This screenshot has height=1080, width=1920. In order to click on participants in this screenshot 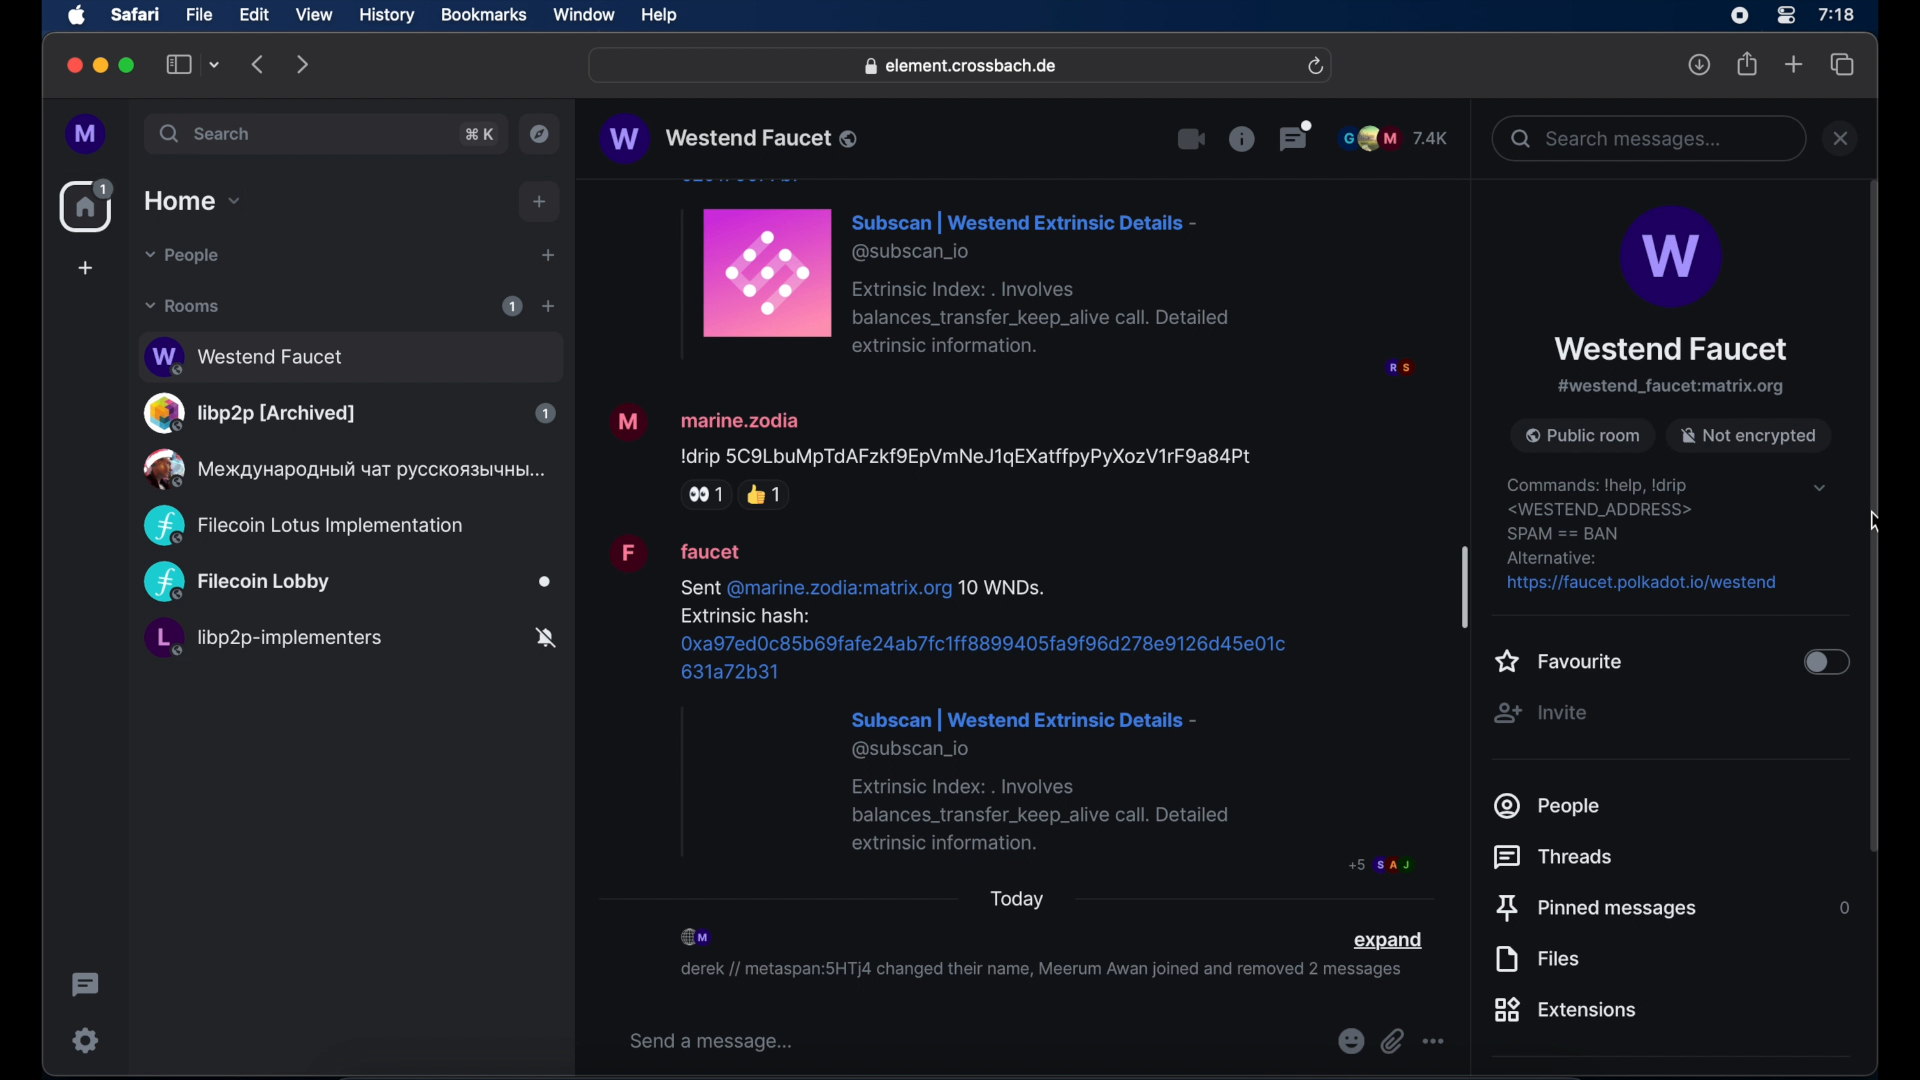, I will do `click(698, 937)`.